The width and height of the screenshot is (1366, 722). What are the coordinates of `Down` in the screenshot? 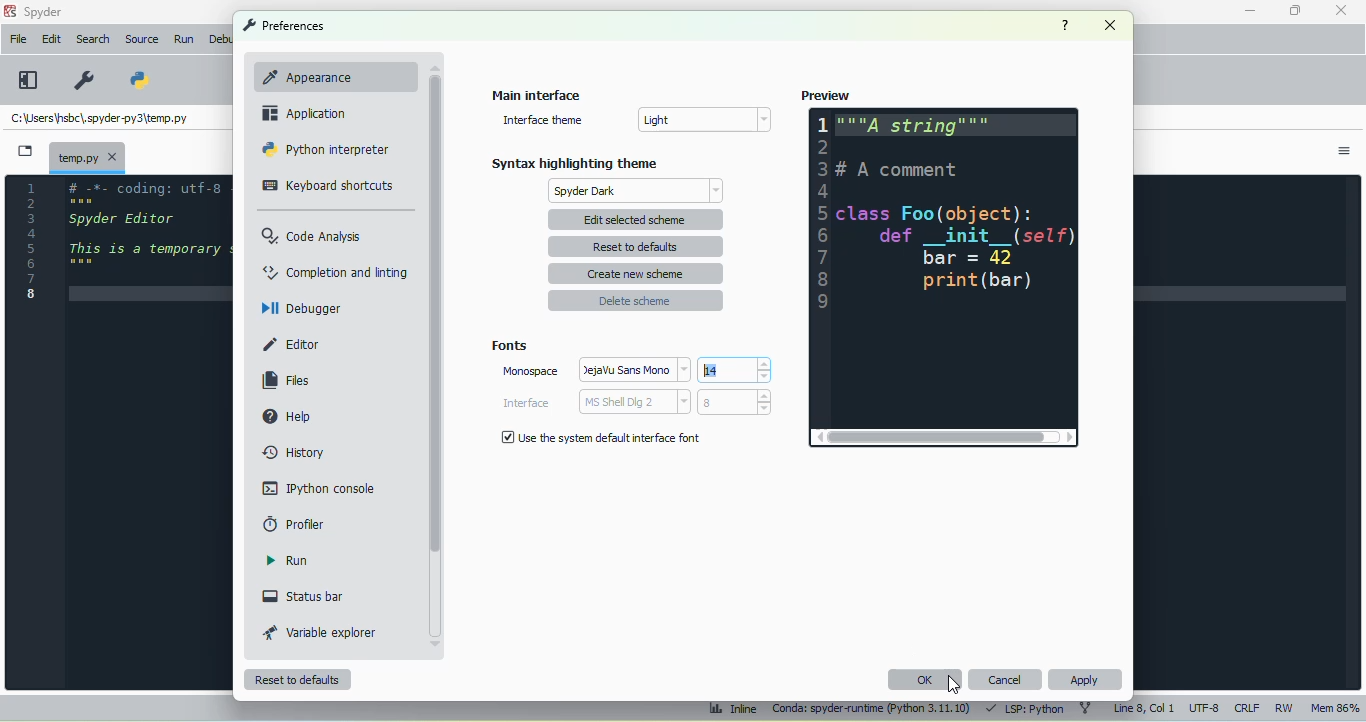 It's located at (437, 642).